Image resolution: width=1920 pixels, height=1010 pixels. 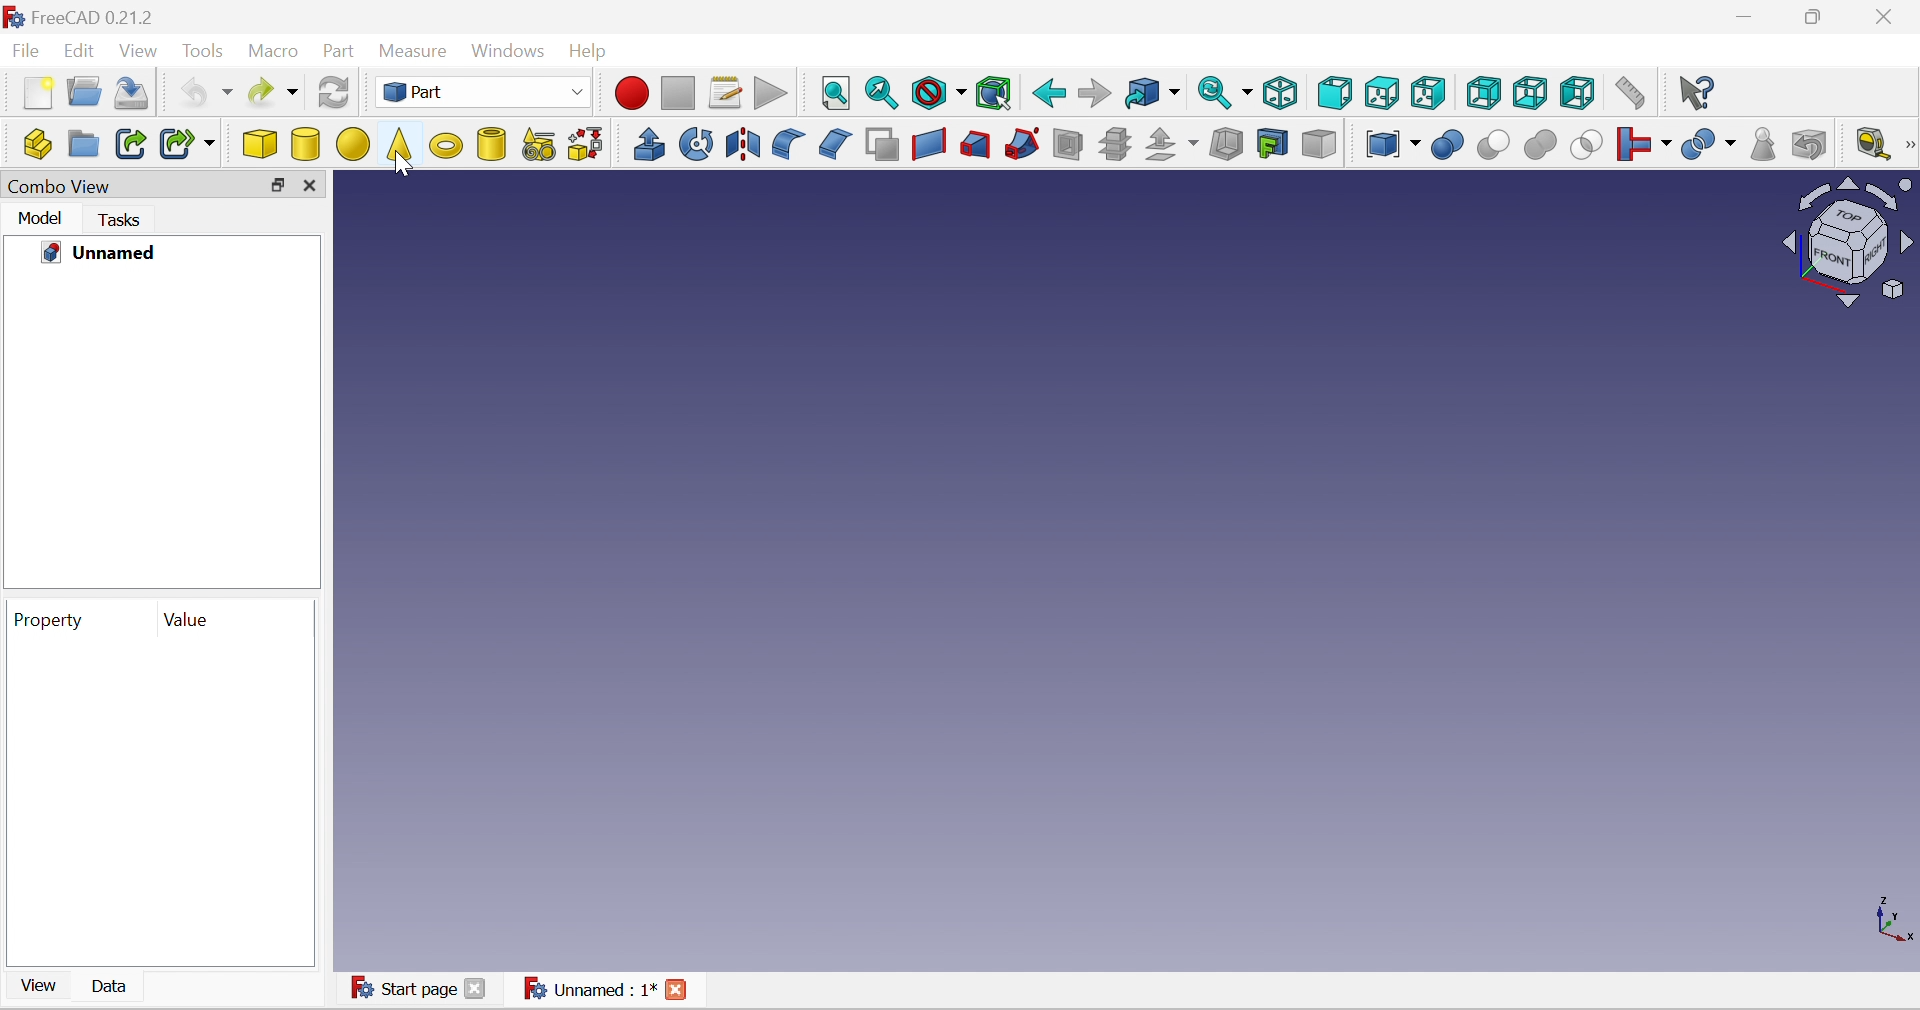 I want to click on x, y axis, so click(x=1895, y=916).